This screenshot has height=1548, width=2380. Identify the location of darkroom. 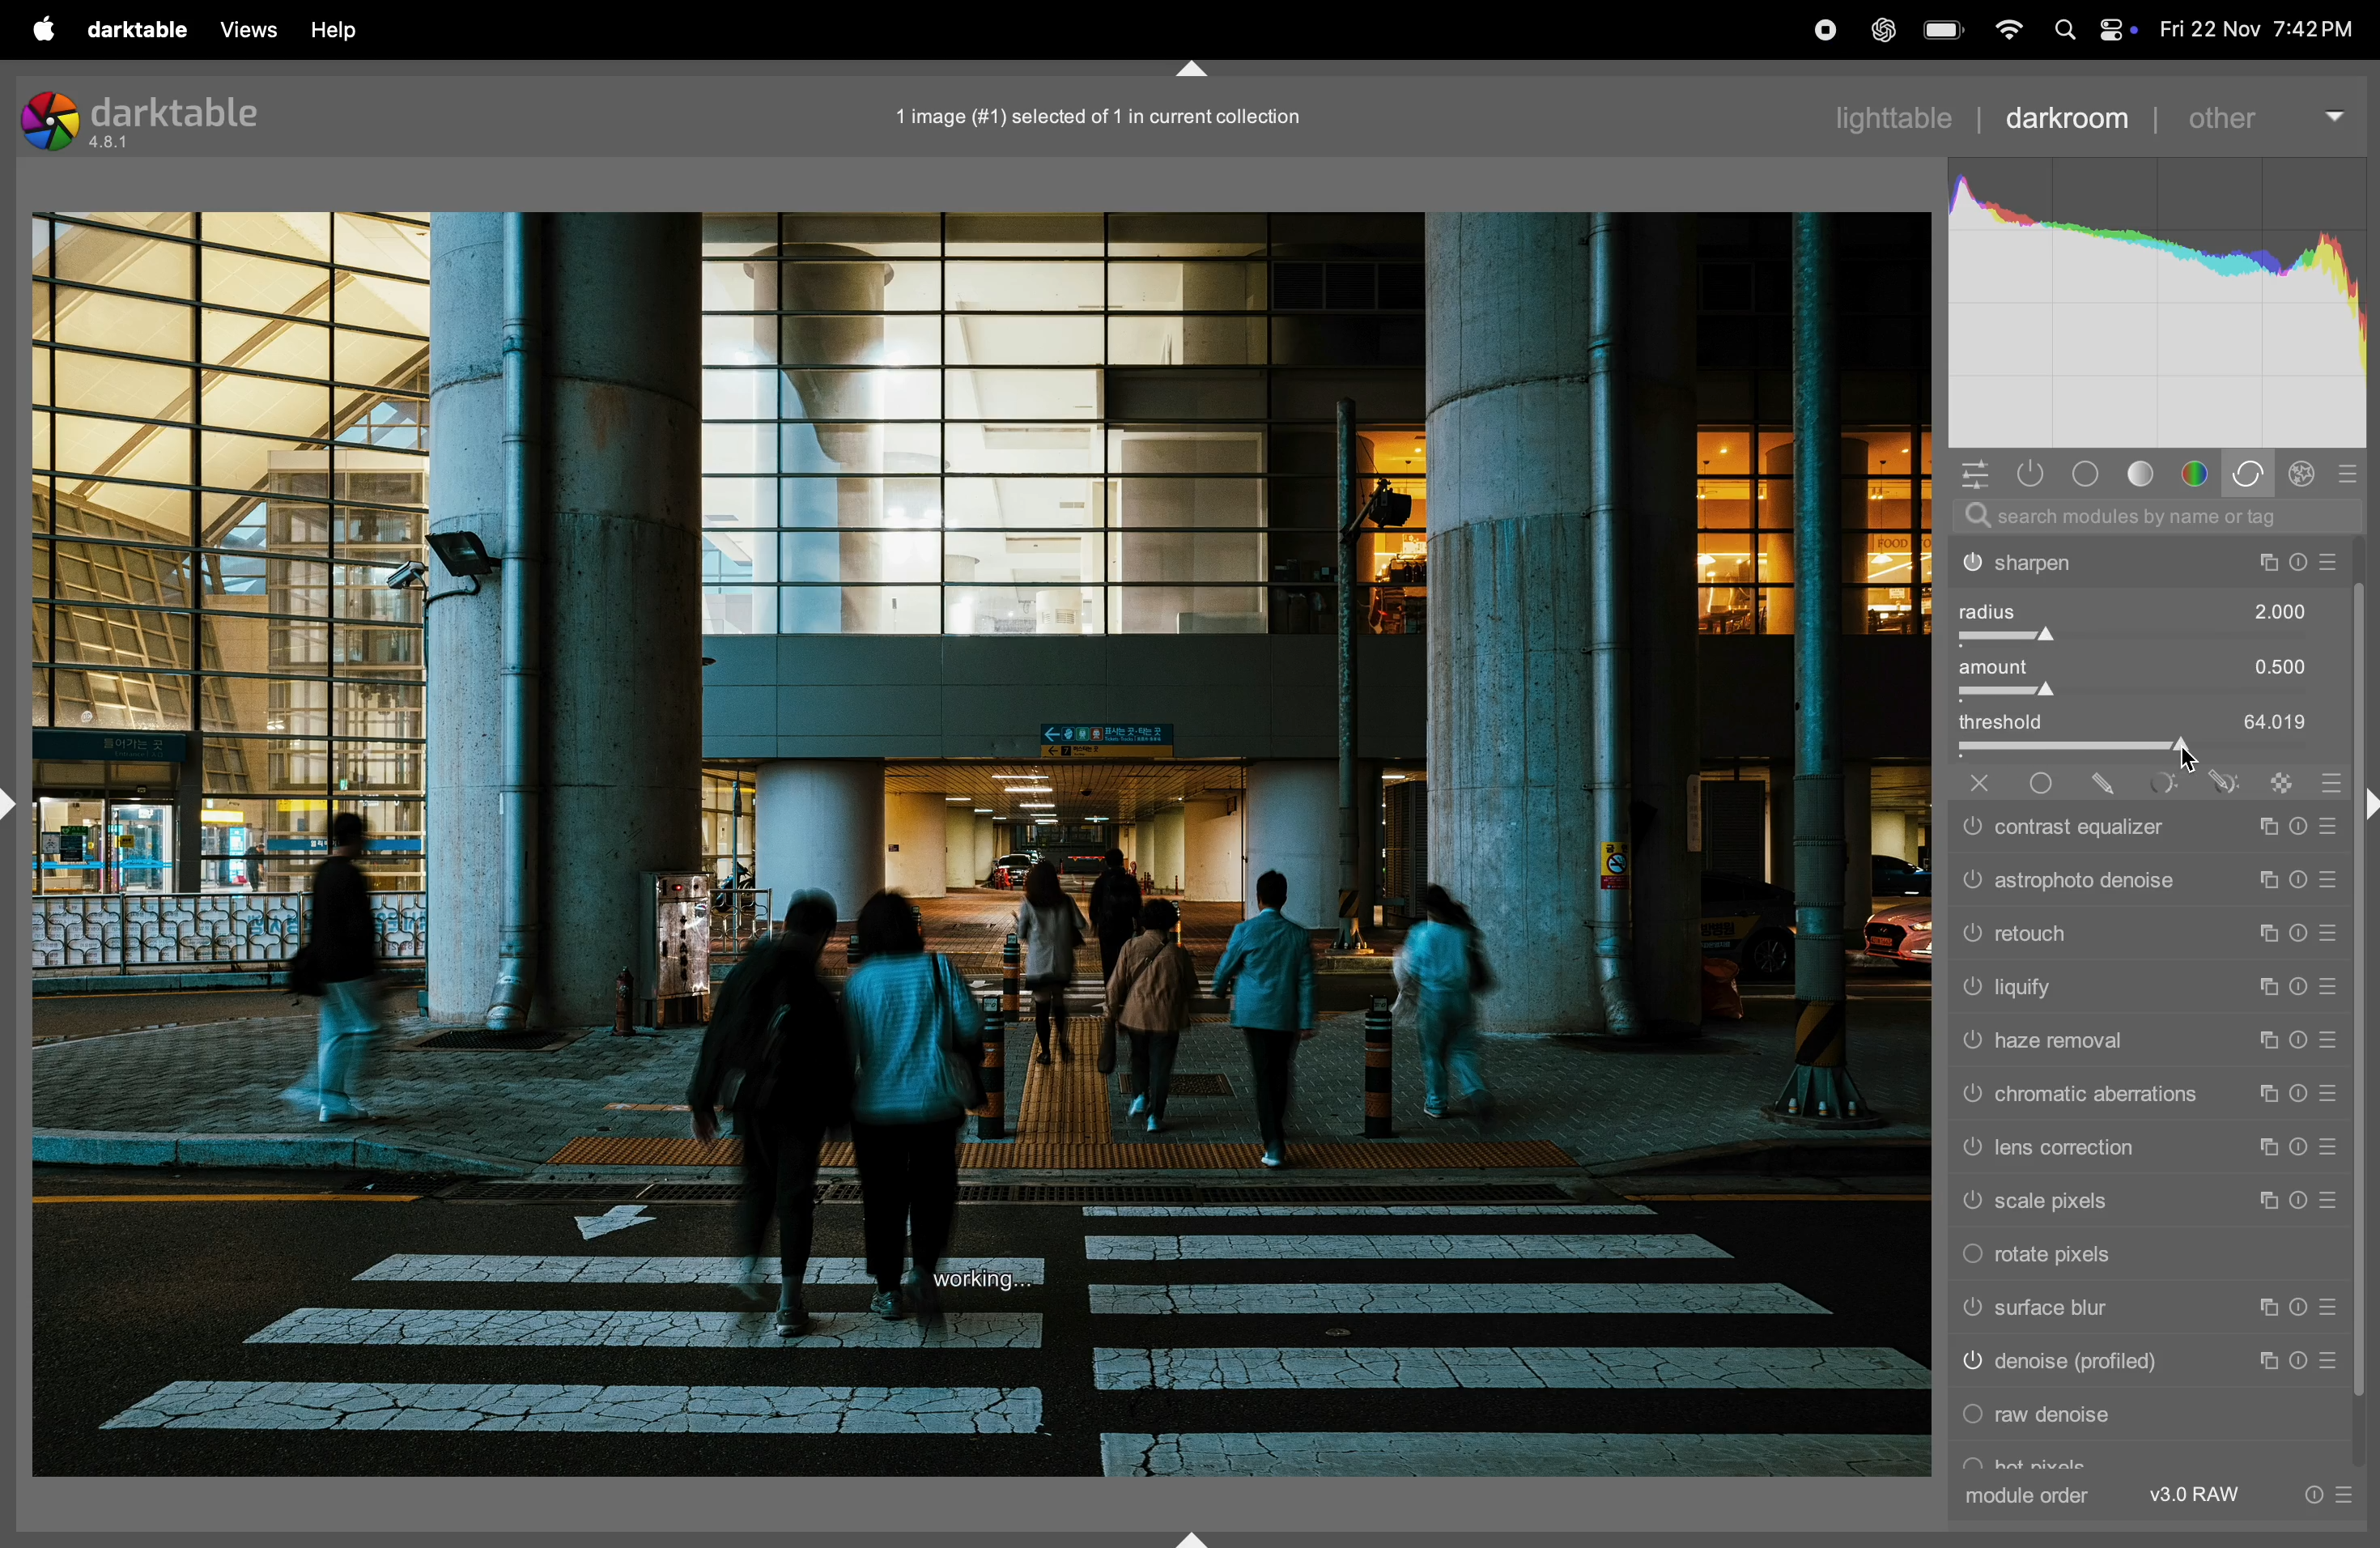
(2070, 119).